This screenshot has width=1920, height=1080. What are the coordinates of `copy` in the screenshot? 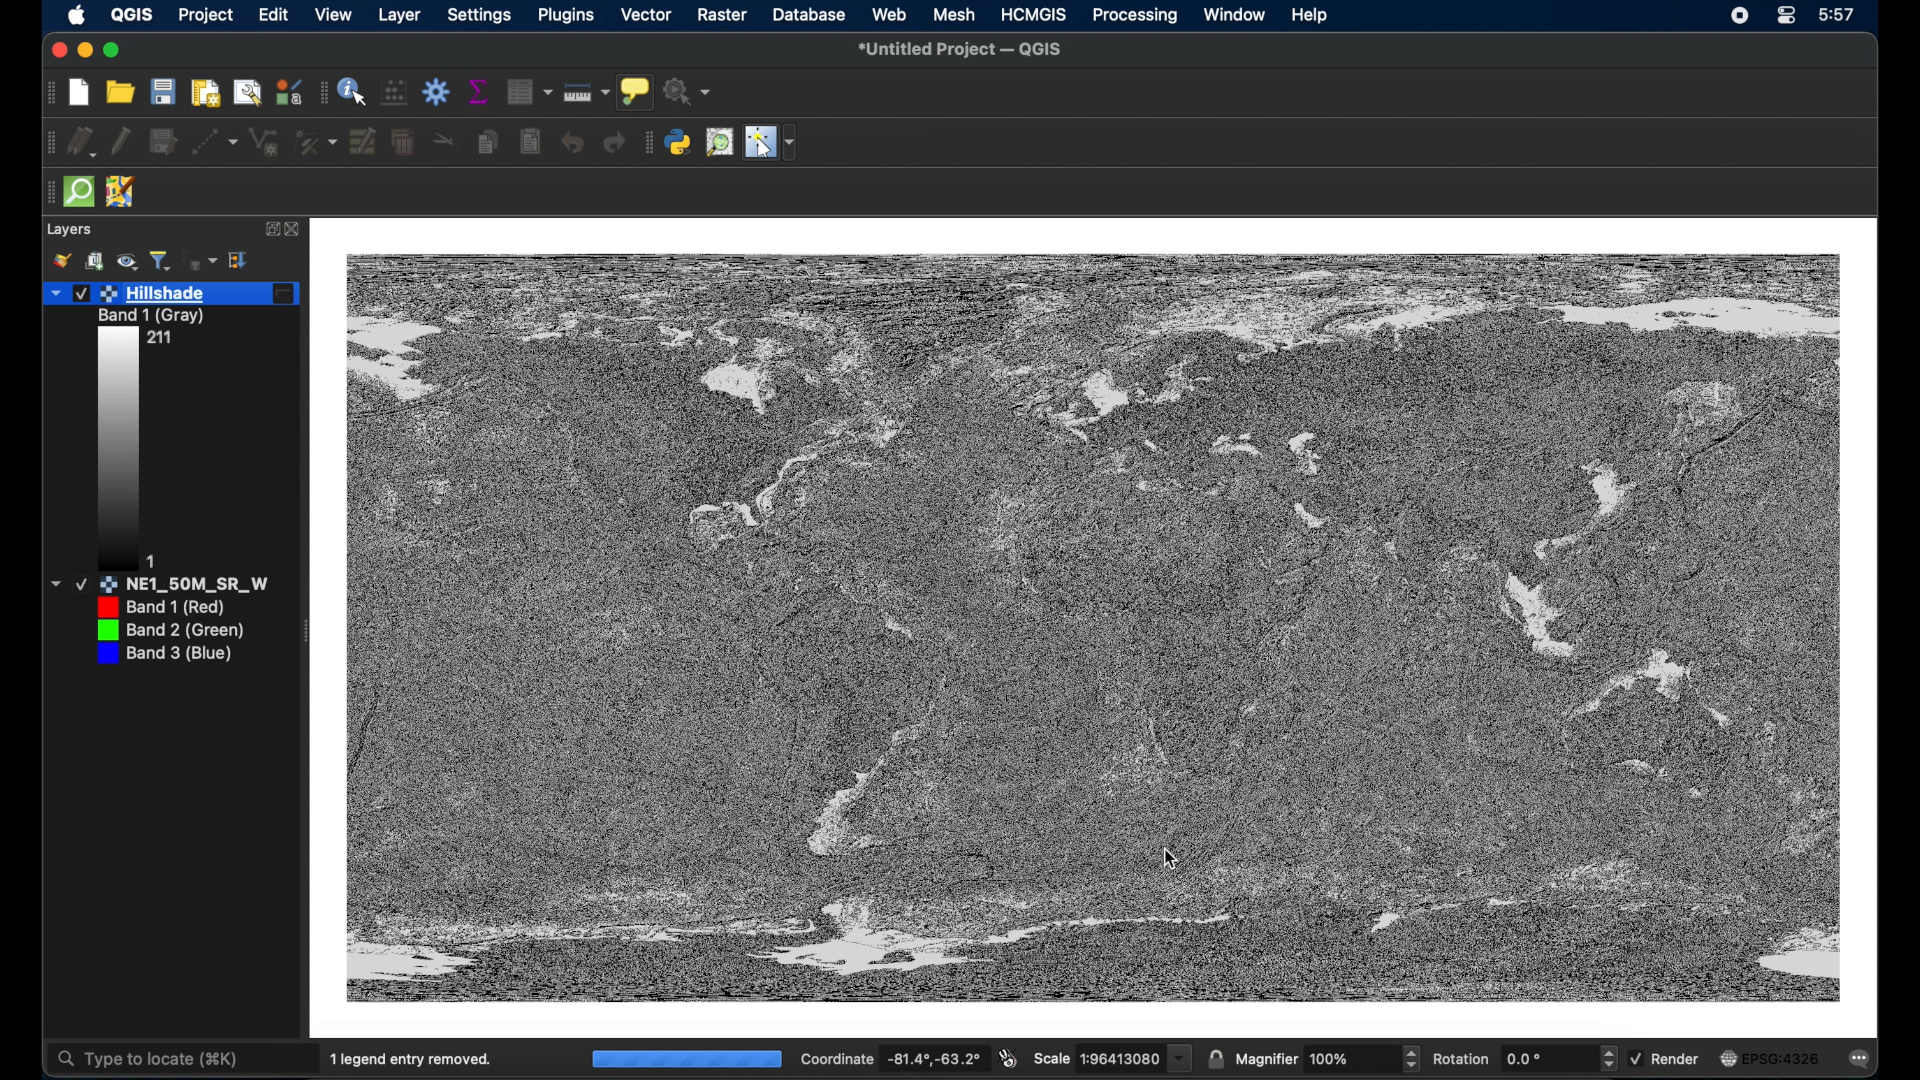 It's located at (486, 142).